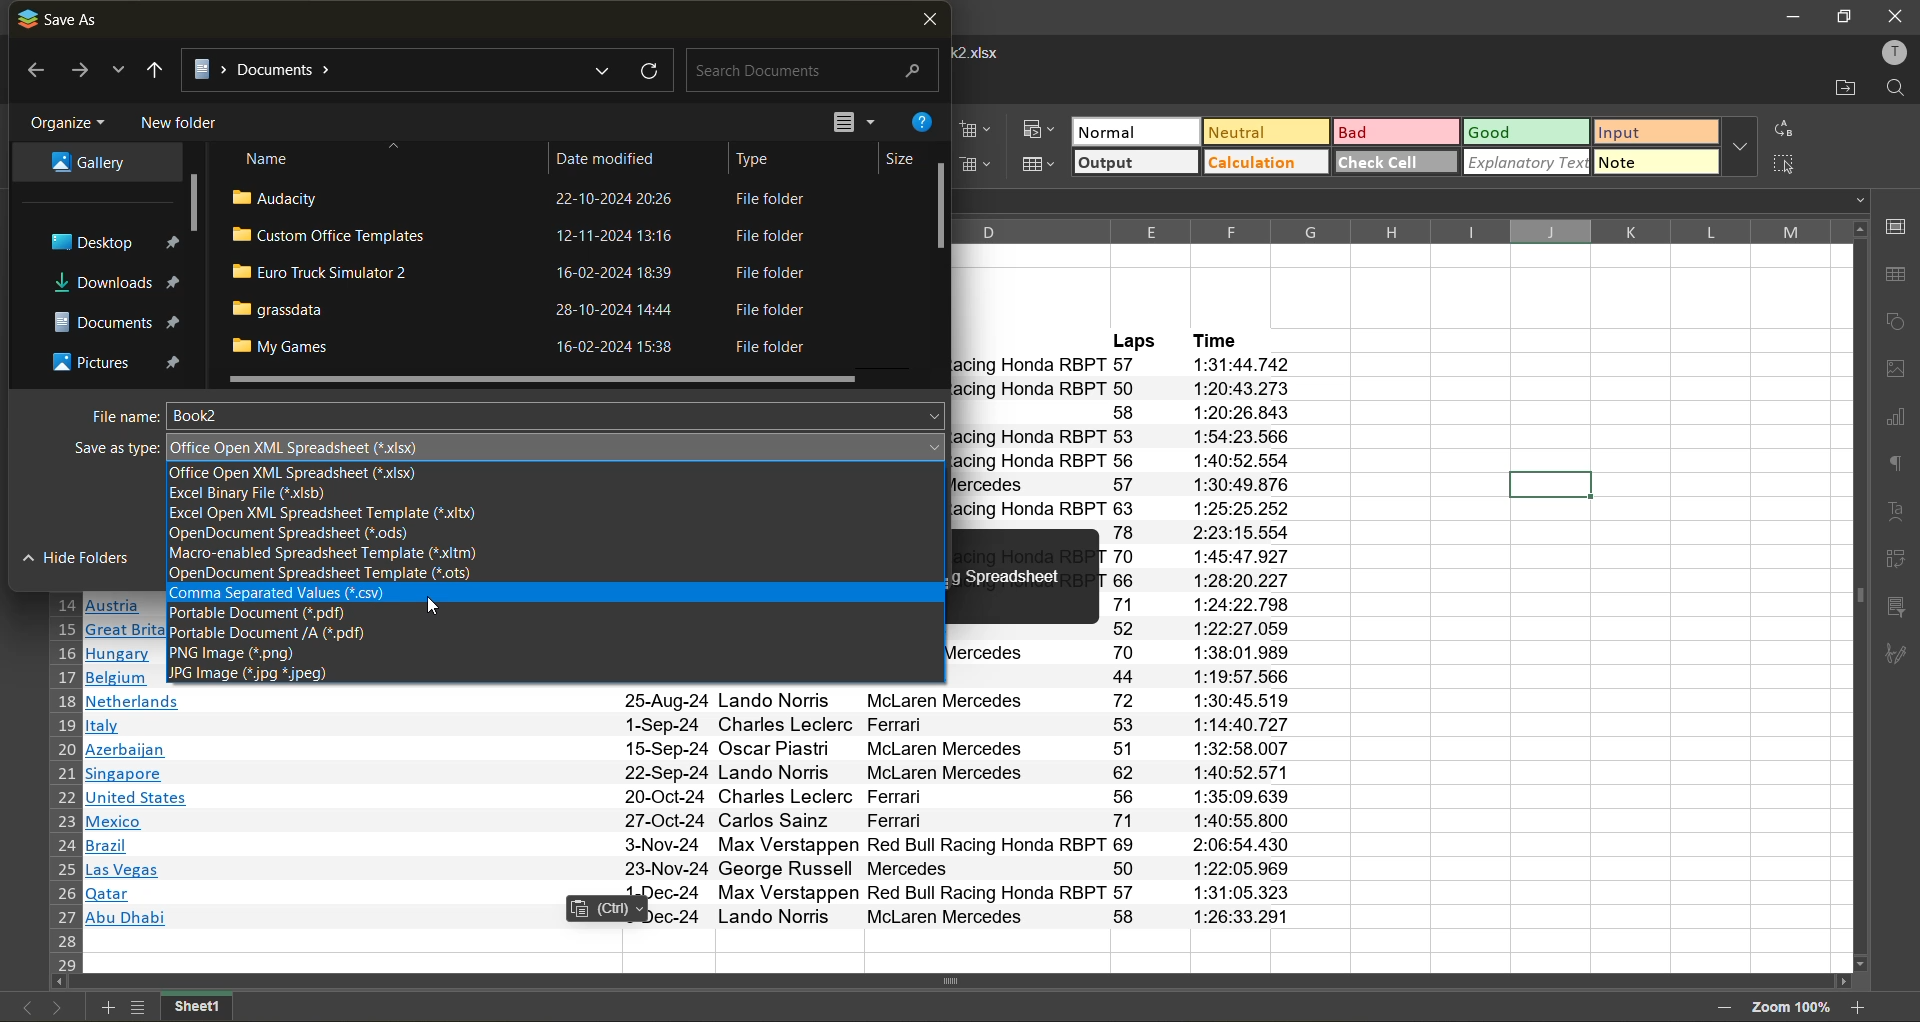  I want to click on format as table, so click(1042, 164).